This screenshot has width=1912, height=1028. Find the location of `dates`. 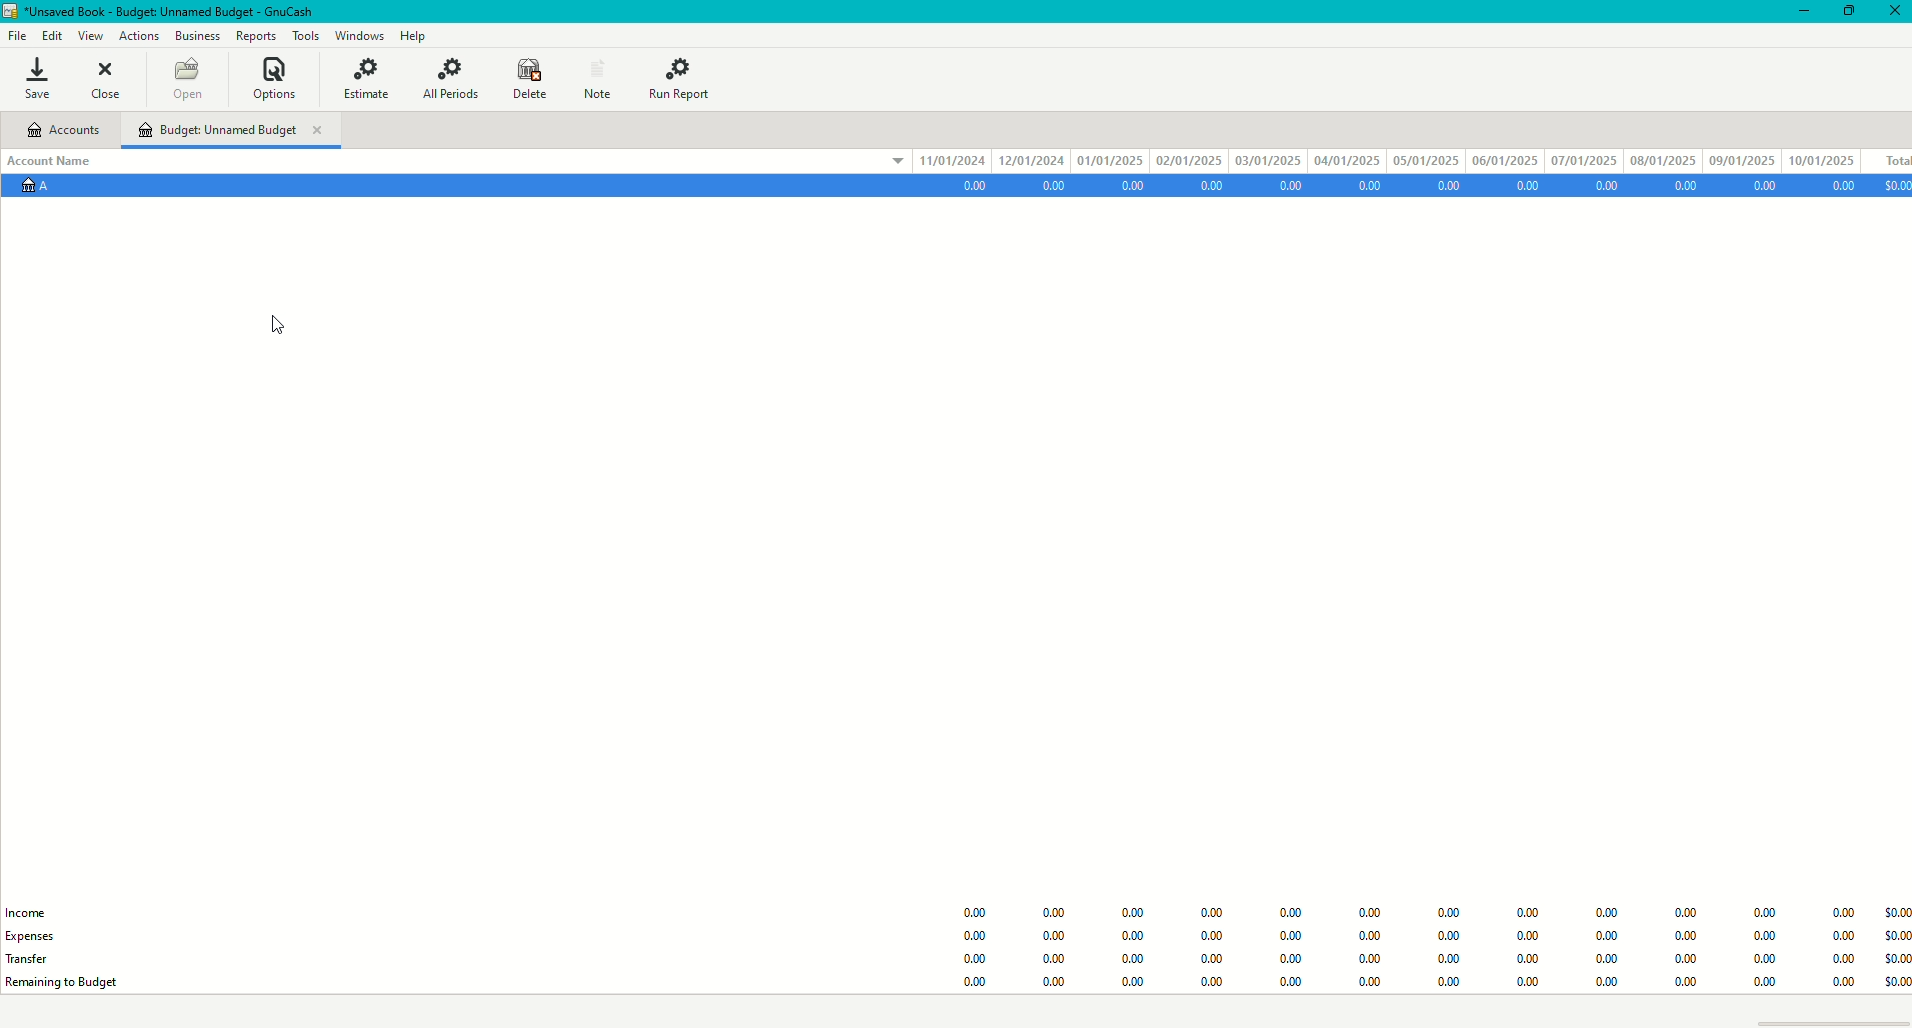

dates is located at coordinates (1392, 158).